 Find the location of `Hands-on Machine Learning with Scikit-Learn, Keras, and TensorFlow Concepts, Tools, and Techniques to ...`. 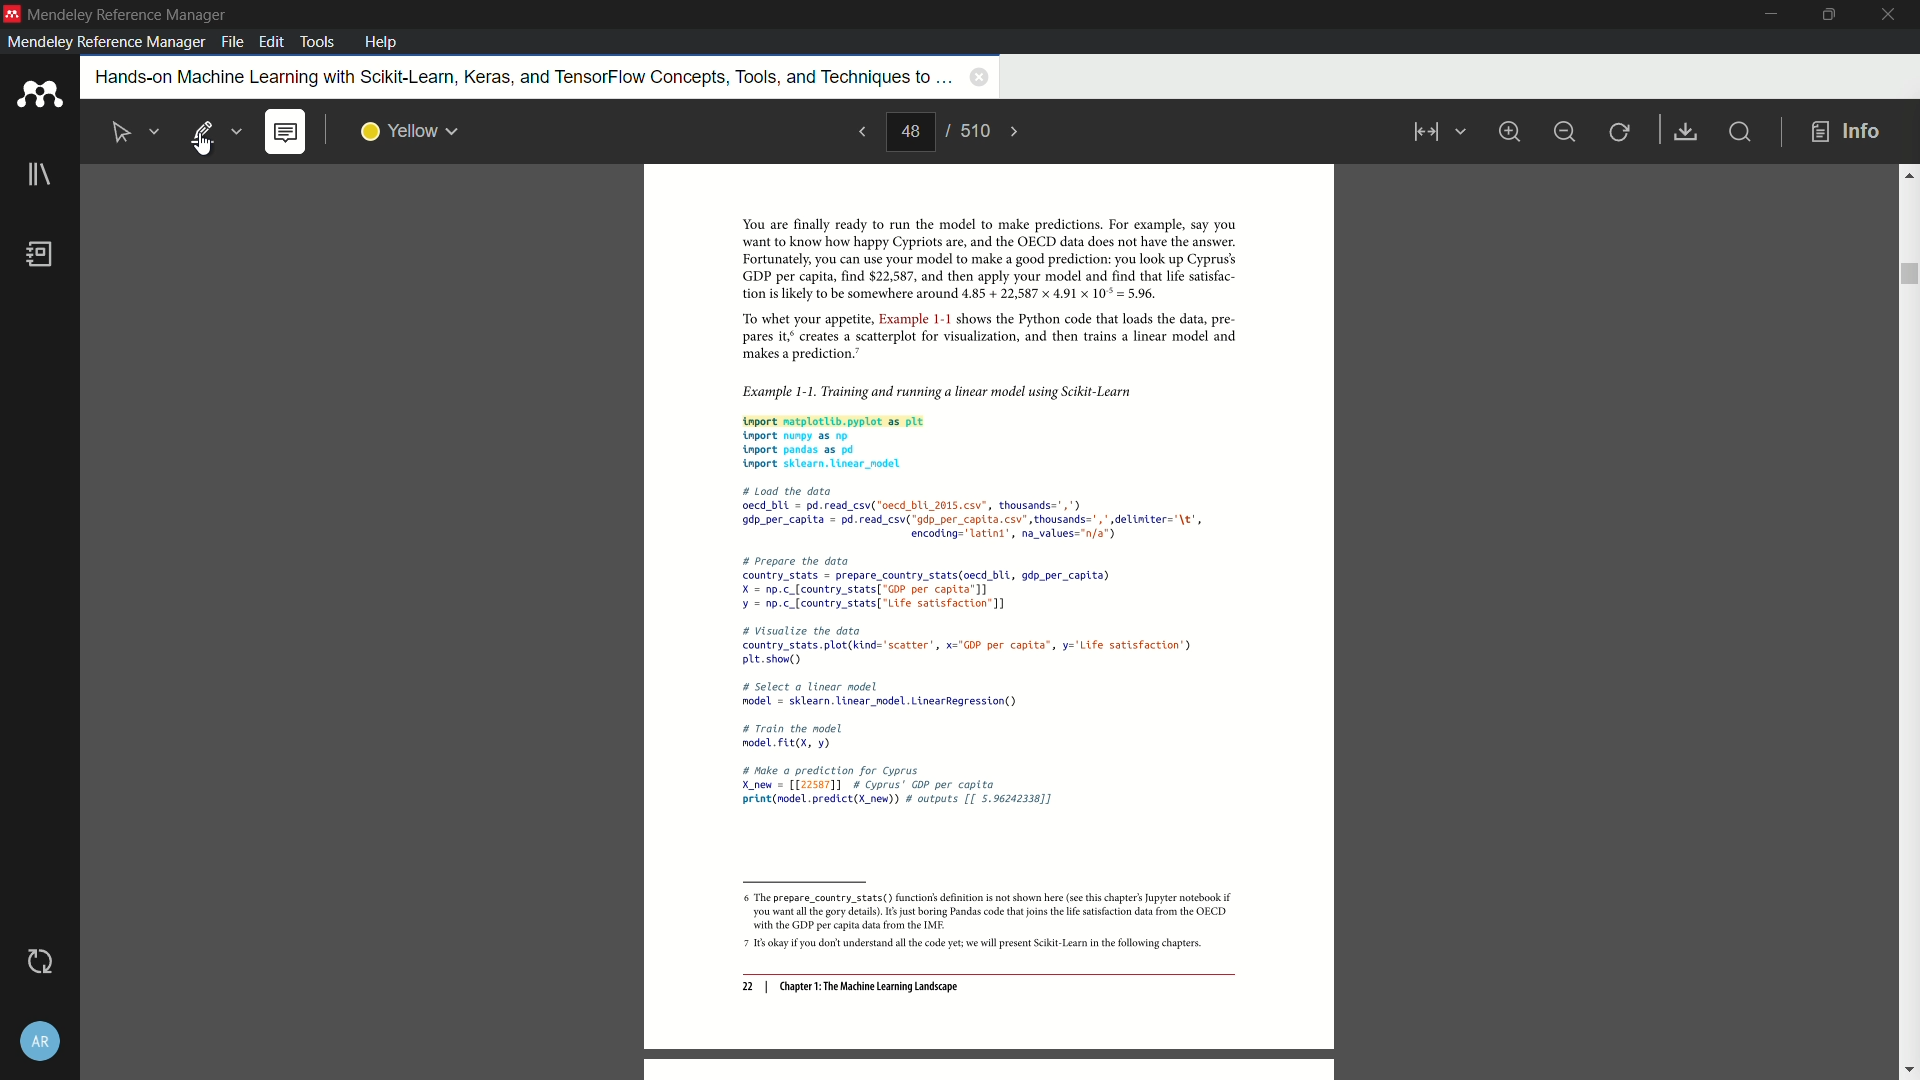

Hands-on Machine Learning with Scikit-Learn, Keras, and TensorFlow Concepts, Tools, and Techniques to ... is located at coordinates (521, 76).